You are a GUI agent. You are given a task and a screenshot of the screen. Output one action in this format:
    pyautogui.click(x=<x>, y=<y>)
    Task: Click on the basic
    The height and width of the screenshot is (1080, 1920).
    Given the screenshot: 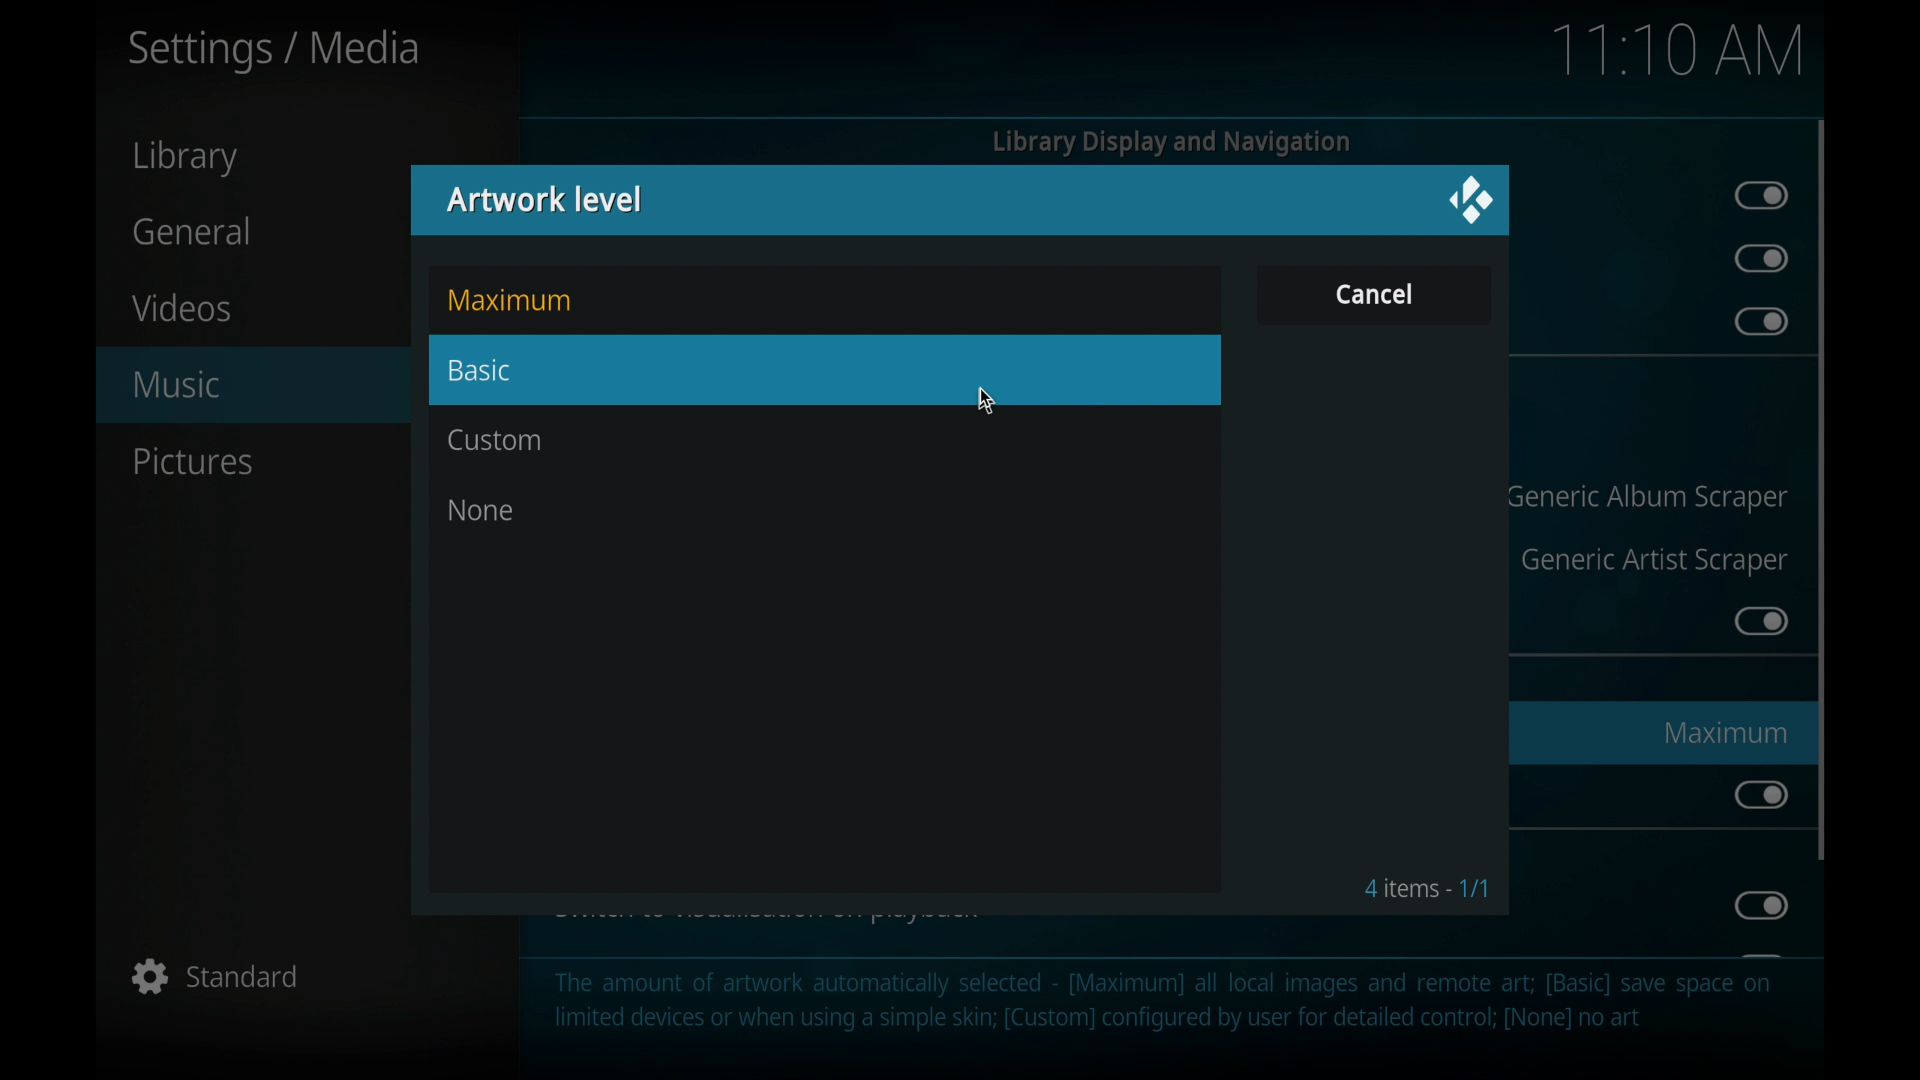 What is the action you would take?
    pyautogui.click(x=826, y=369)
    